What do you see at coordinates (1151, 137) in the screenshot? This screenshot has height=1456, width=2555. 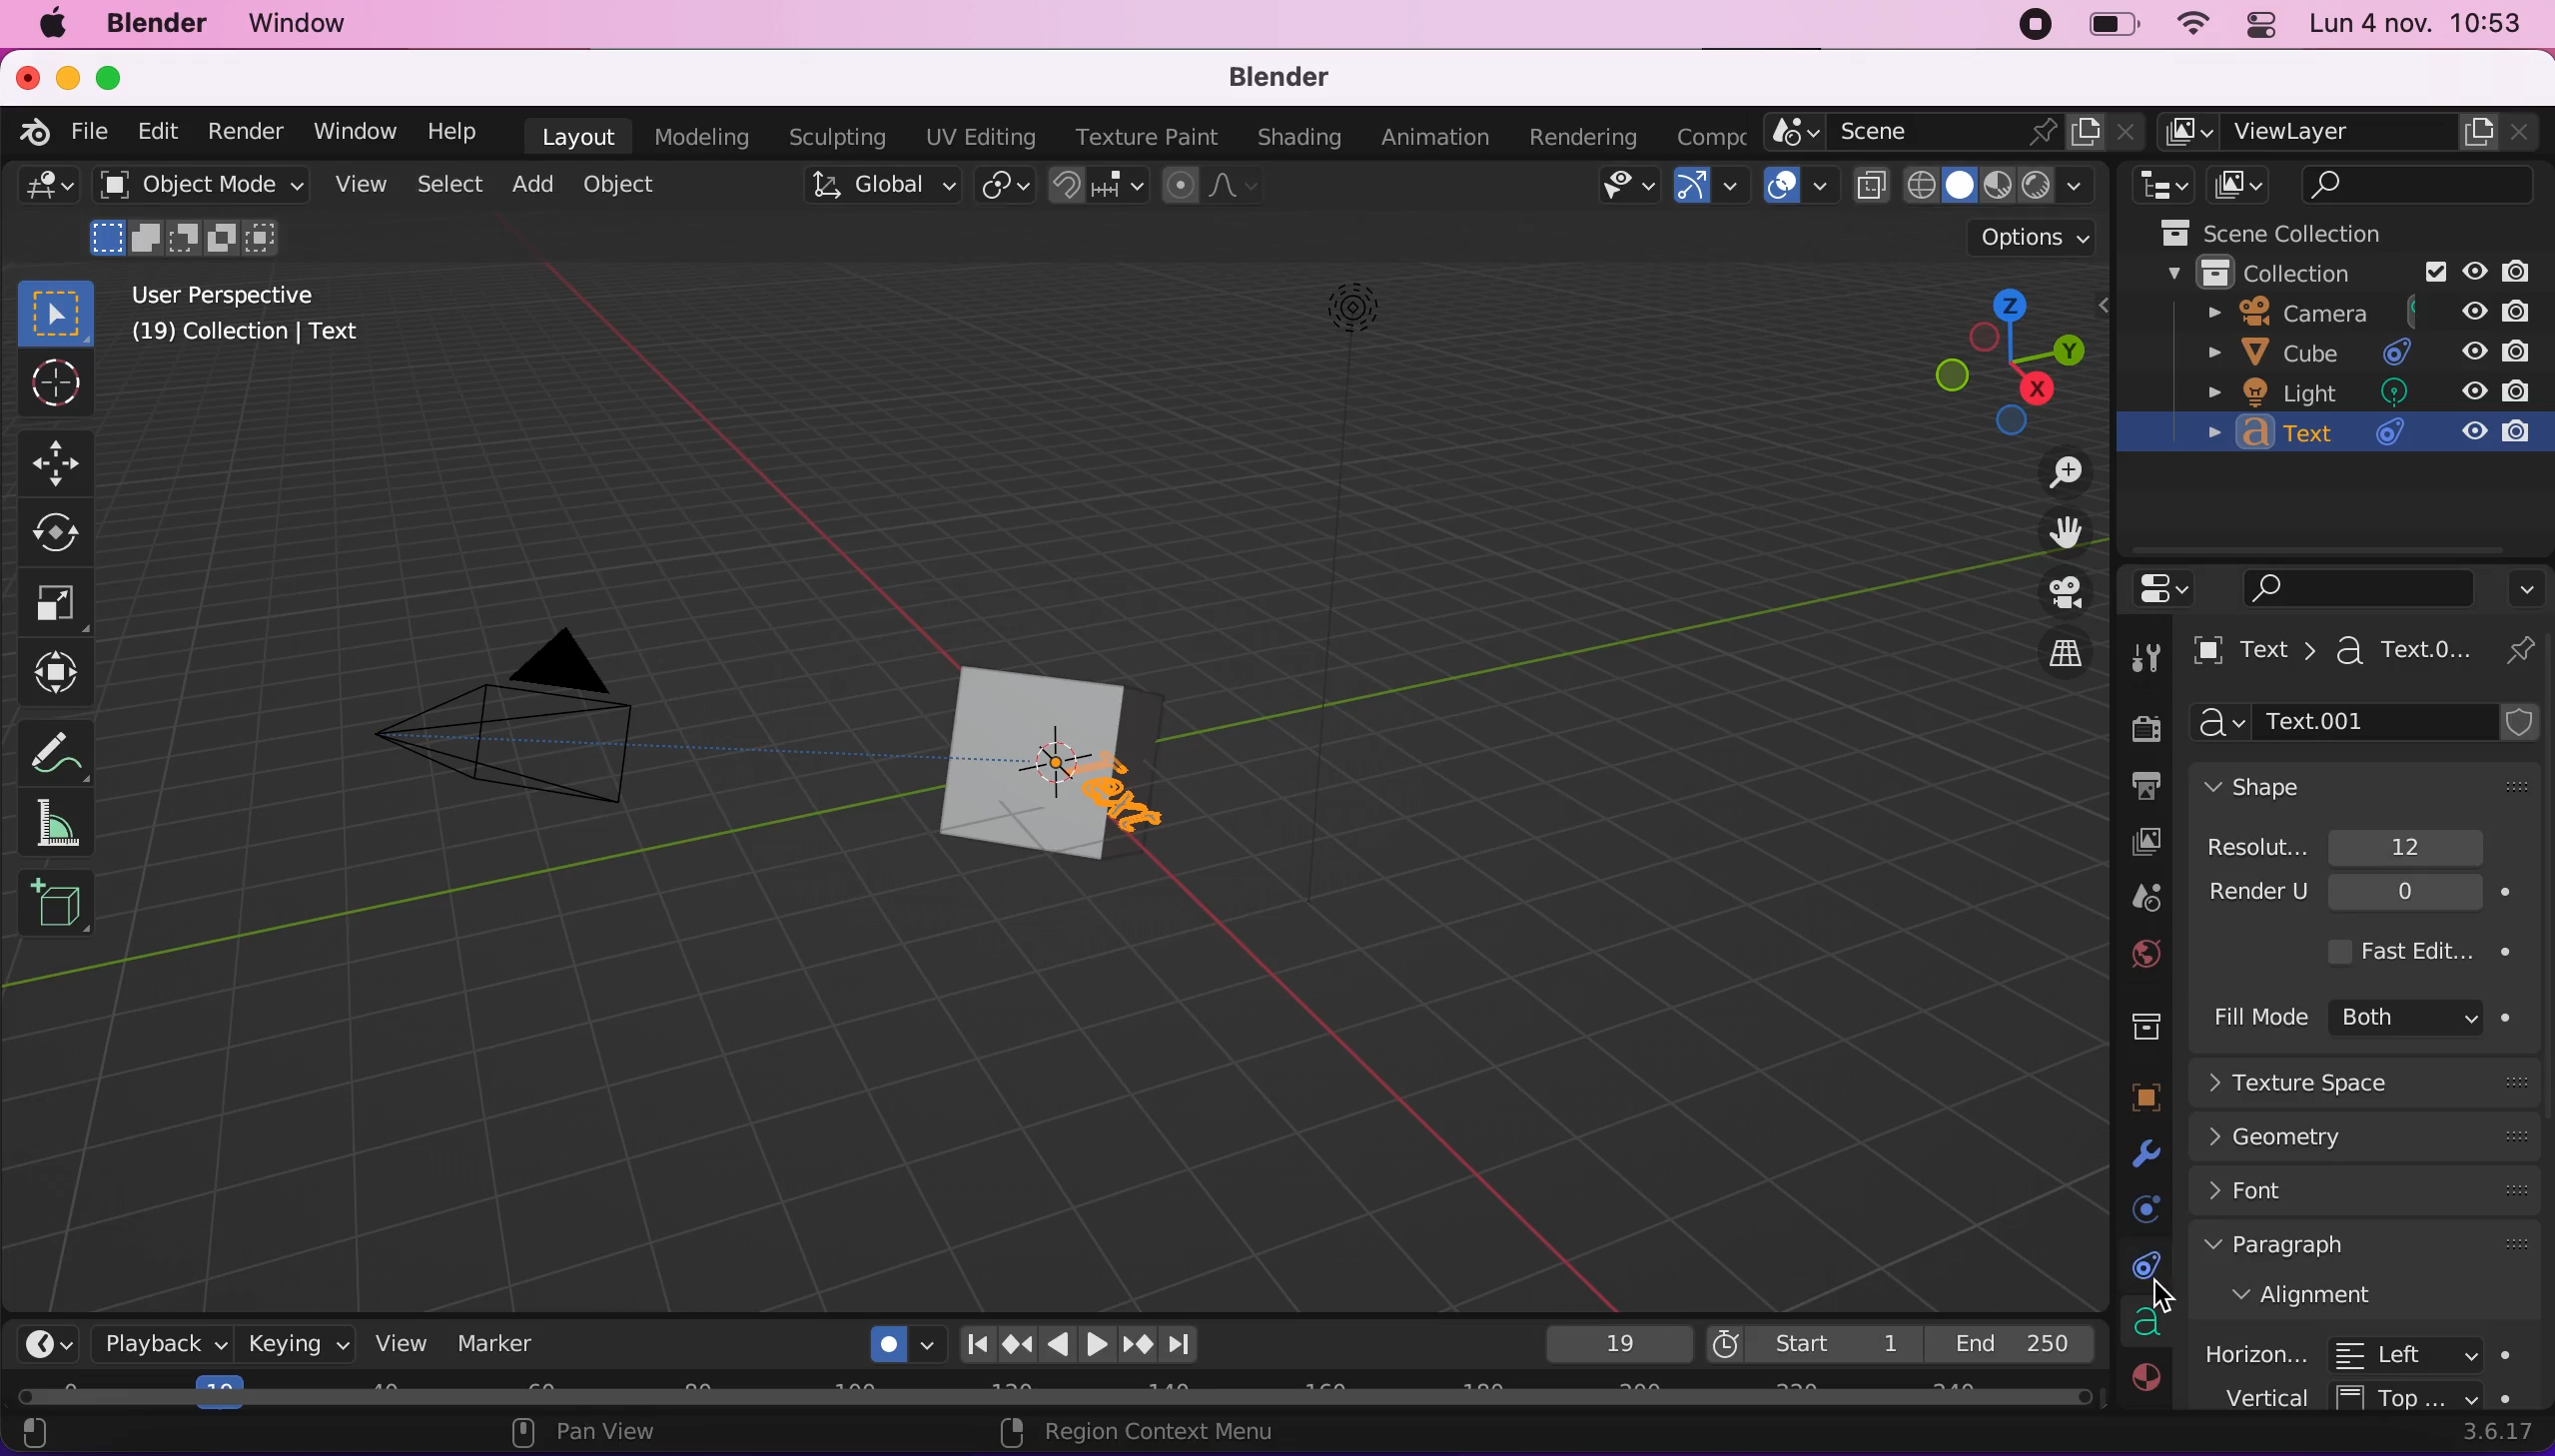 I see `texture paint` at bounding box center [1151, 137].